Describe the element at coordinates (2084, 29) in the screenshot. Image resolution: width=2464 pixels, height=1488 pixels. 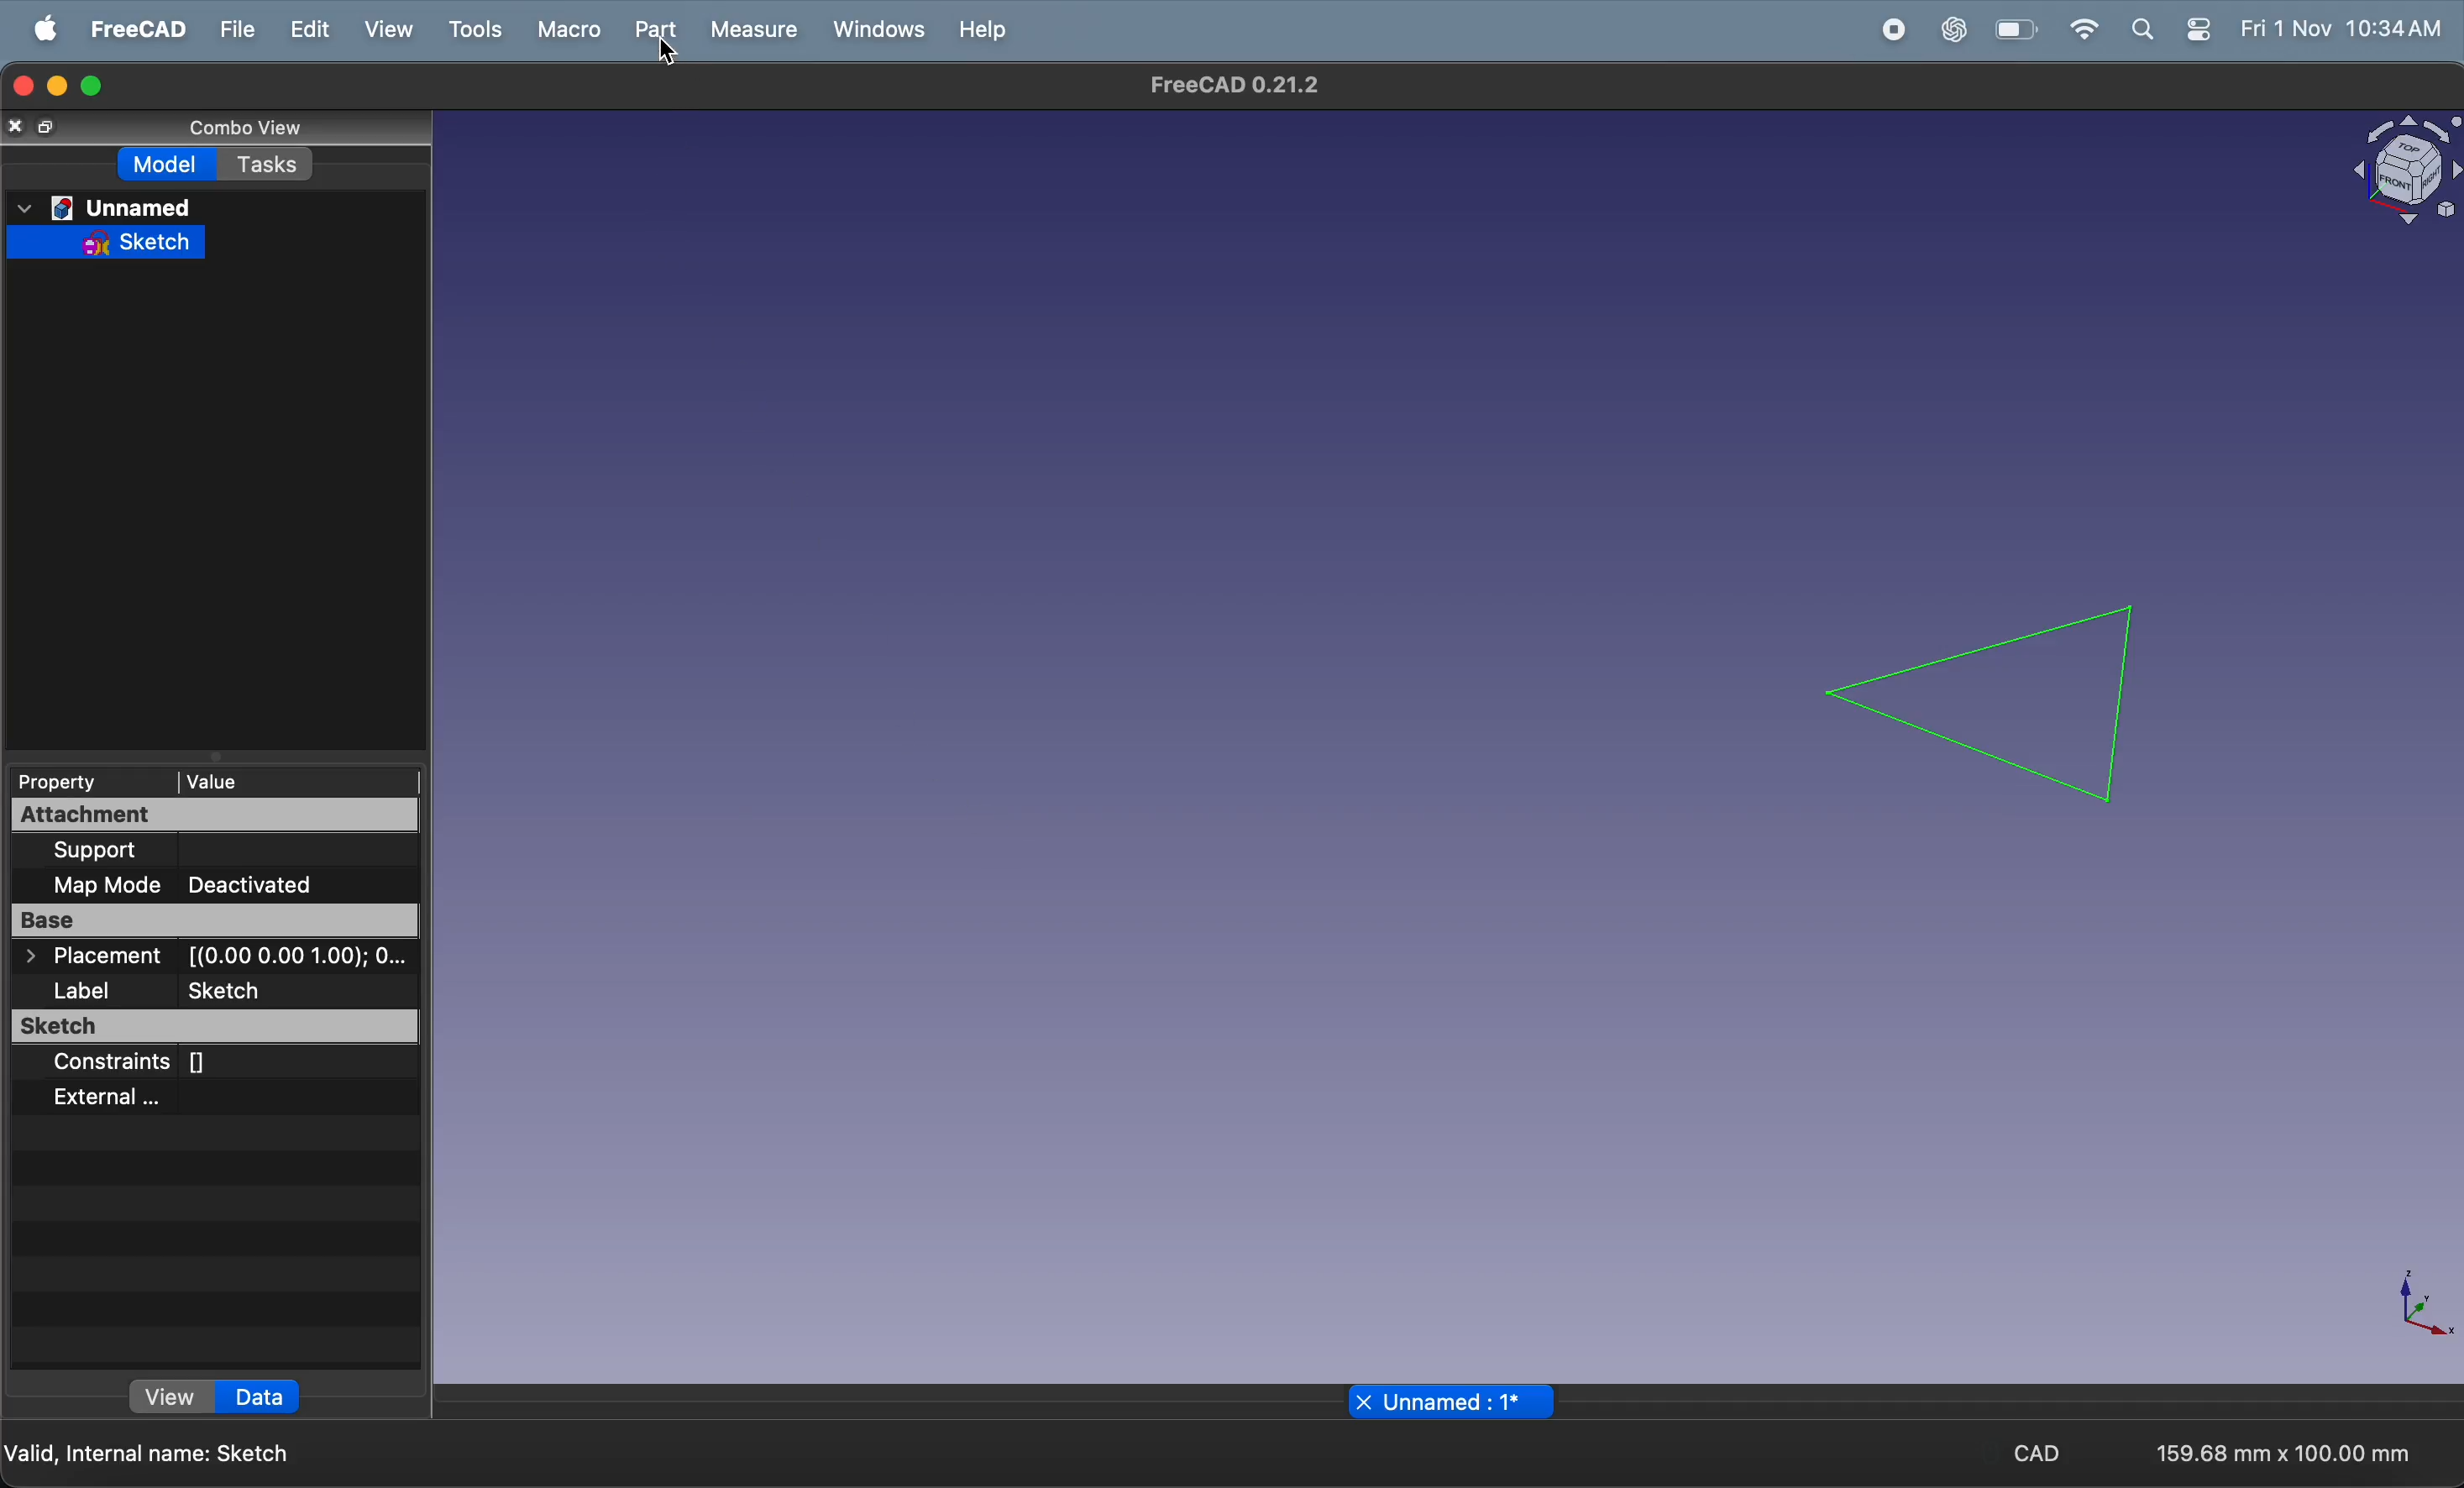
I see `wifi` at that location.